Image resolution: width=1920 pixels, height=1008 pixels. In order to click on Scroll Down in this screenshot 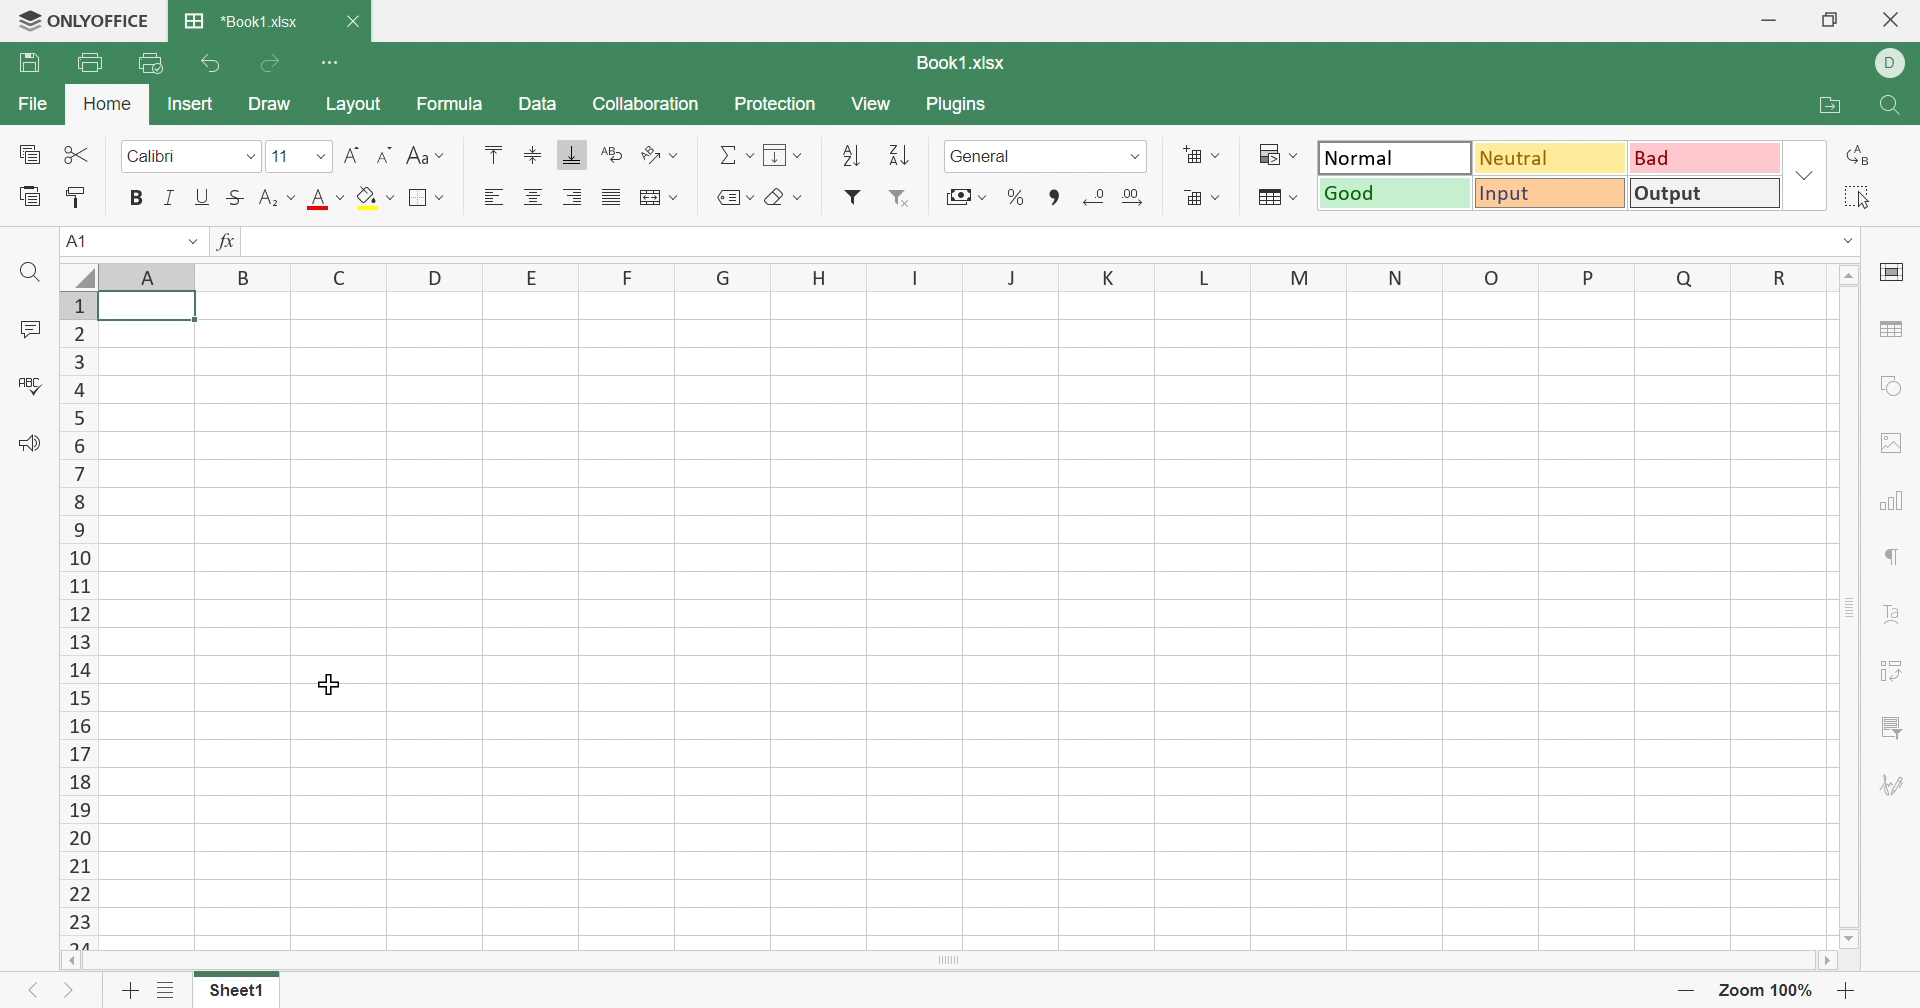, I will do `click(1852, 939)`.